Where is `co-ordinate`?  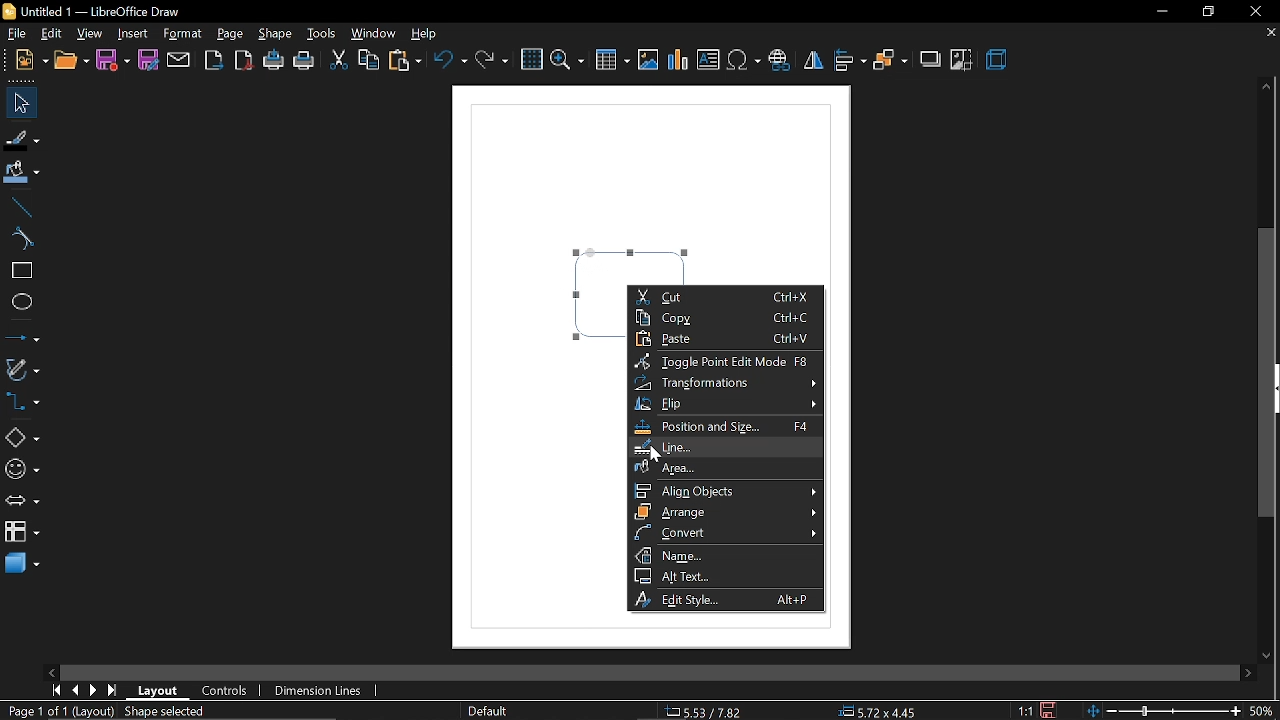 co-ordinate is located at coordinates (705, 711).